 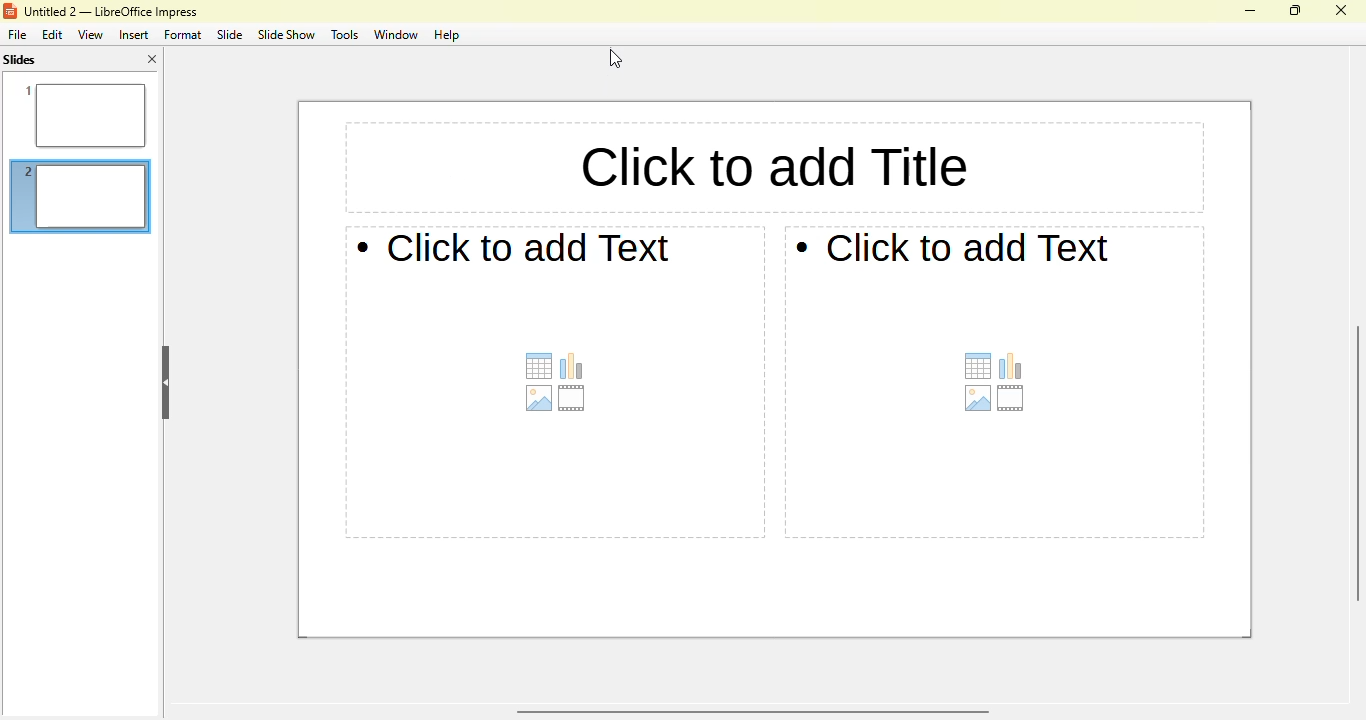 What do you see at coordinates (1250, 11) in the screenshot?
I see `minimize` at bounding box center [1250, 11].